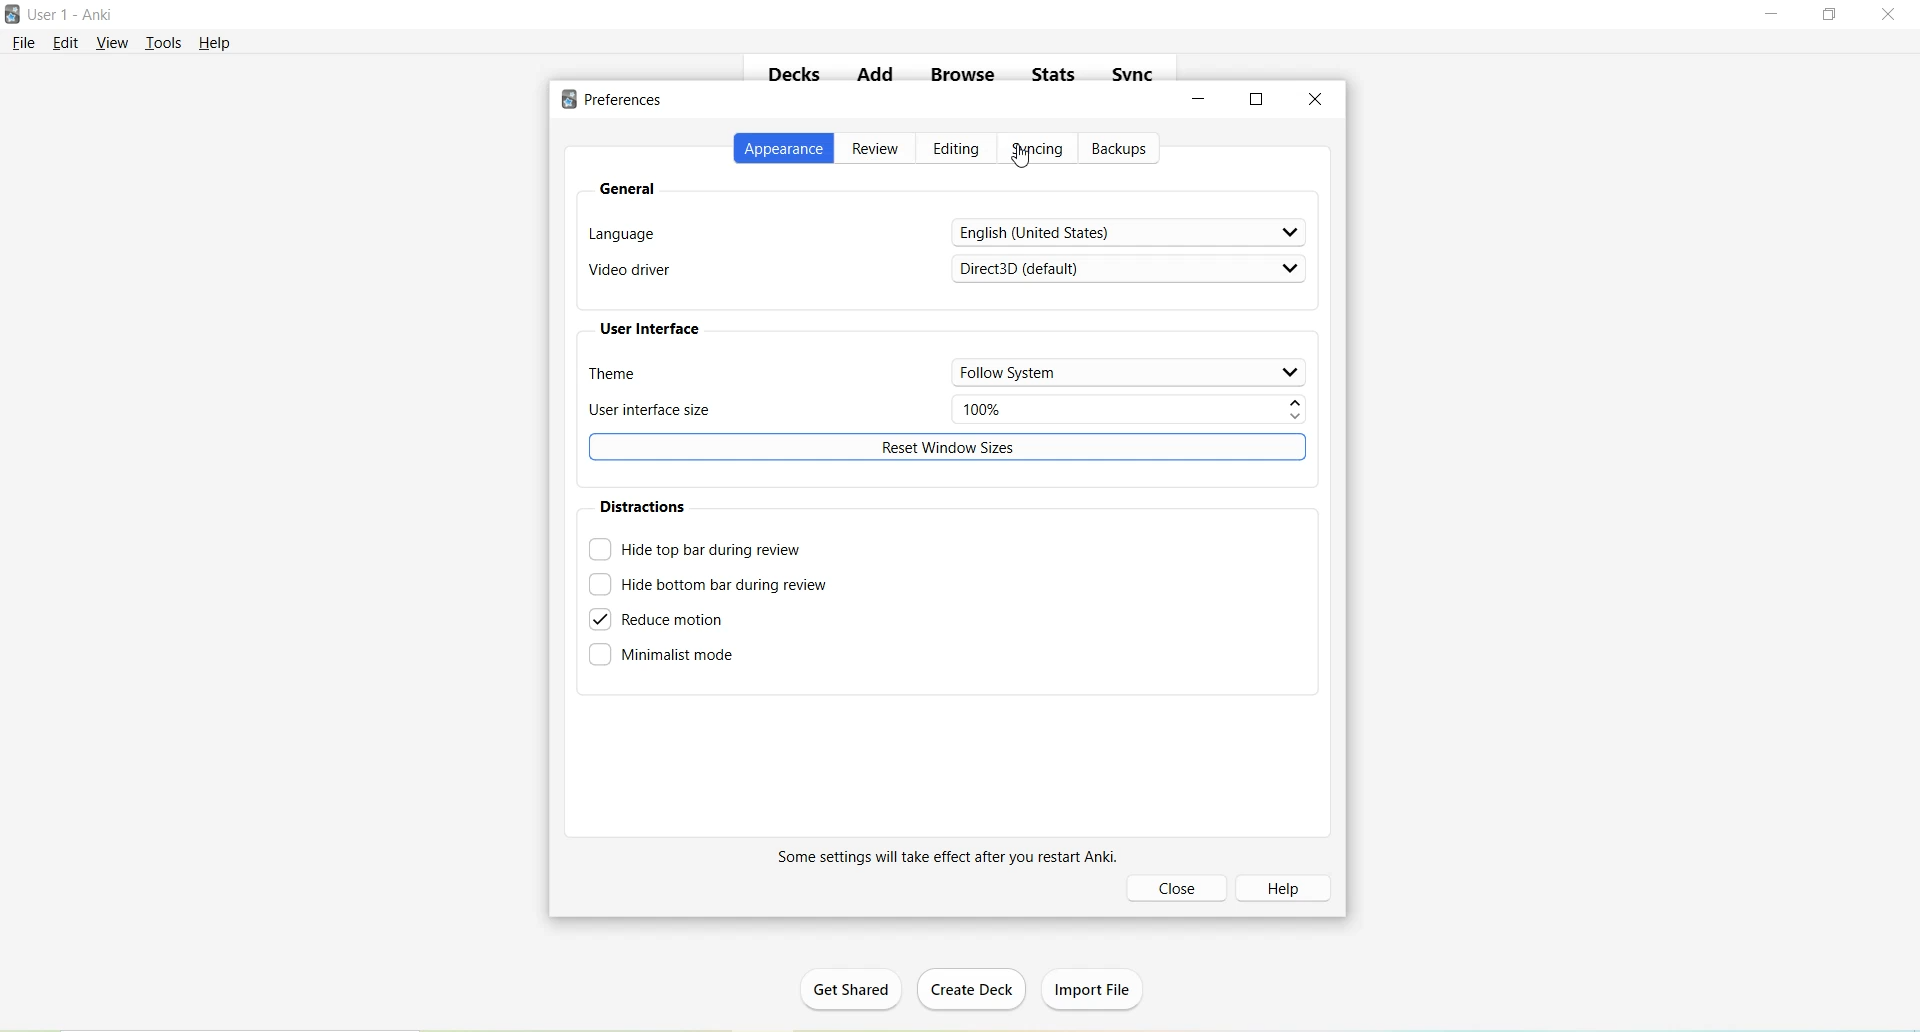  Describe the element at coordinates (1023, 157) in the screenshot. I see `cursor` at that location.